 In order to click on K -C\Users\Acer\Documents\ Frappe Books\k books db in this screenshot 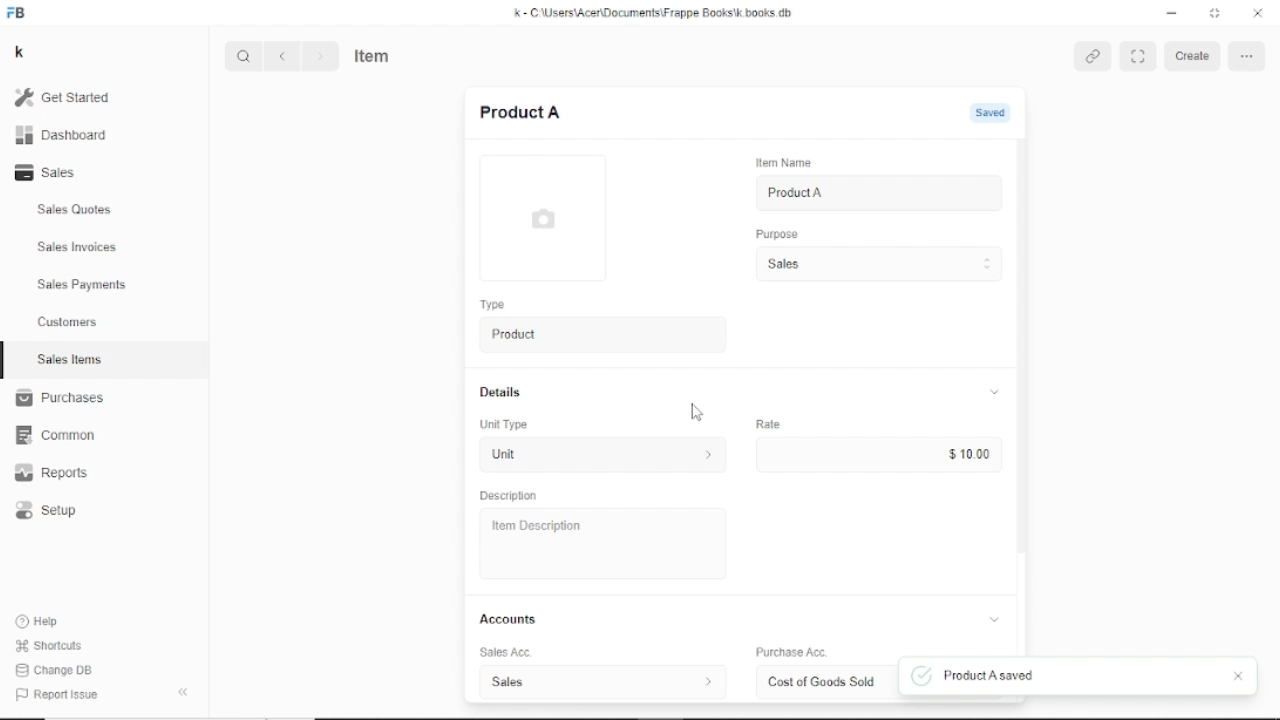, I will do `click(657, 13)`.